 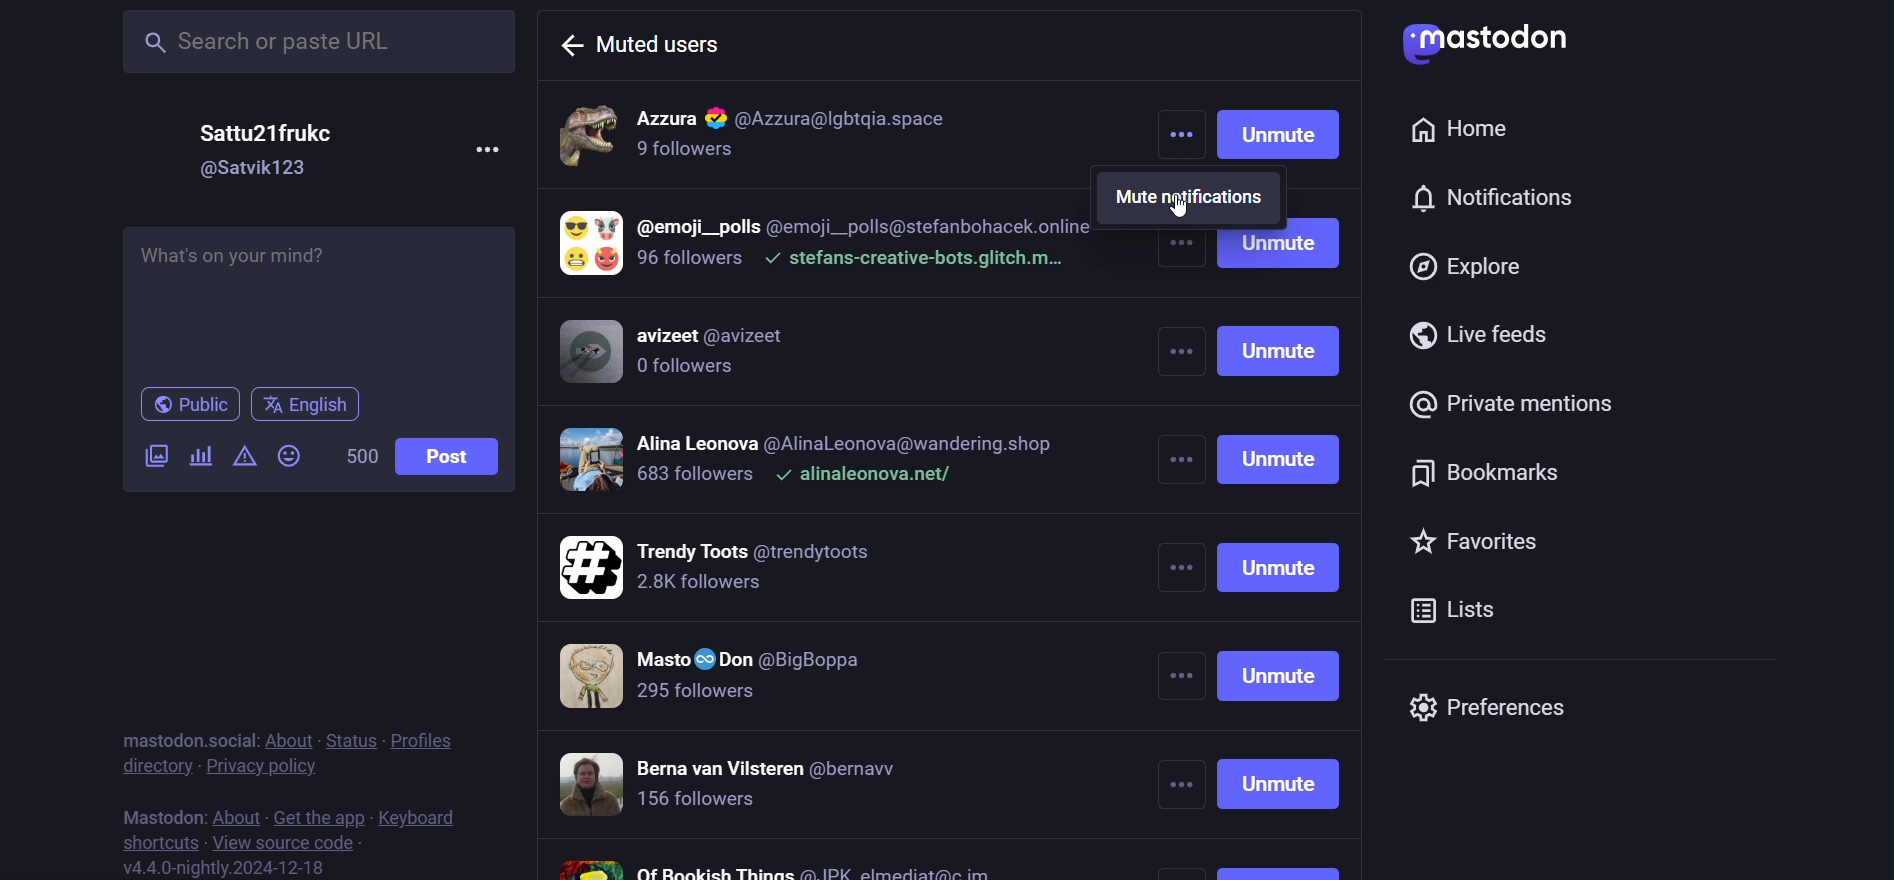 What do you see at coordinates (1478, 469) in the screenshot?
I see `bookmark` at bounding box center [1478, 469].